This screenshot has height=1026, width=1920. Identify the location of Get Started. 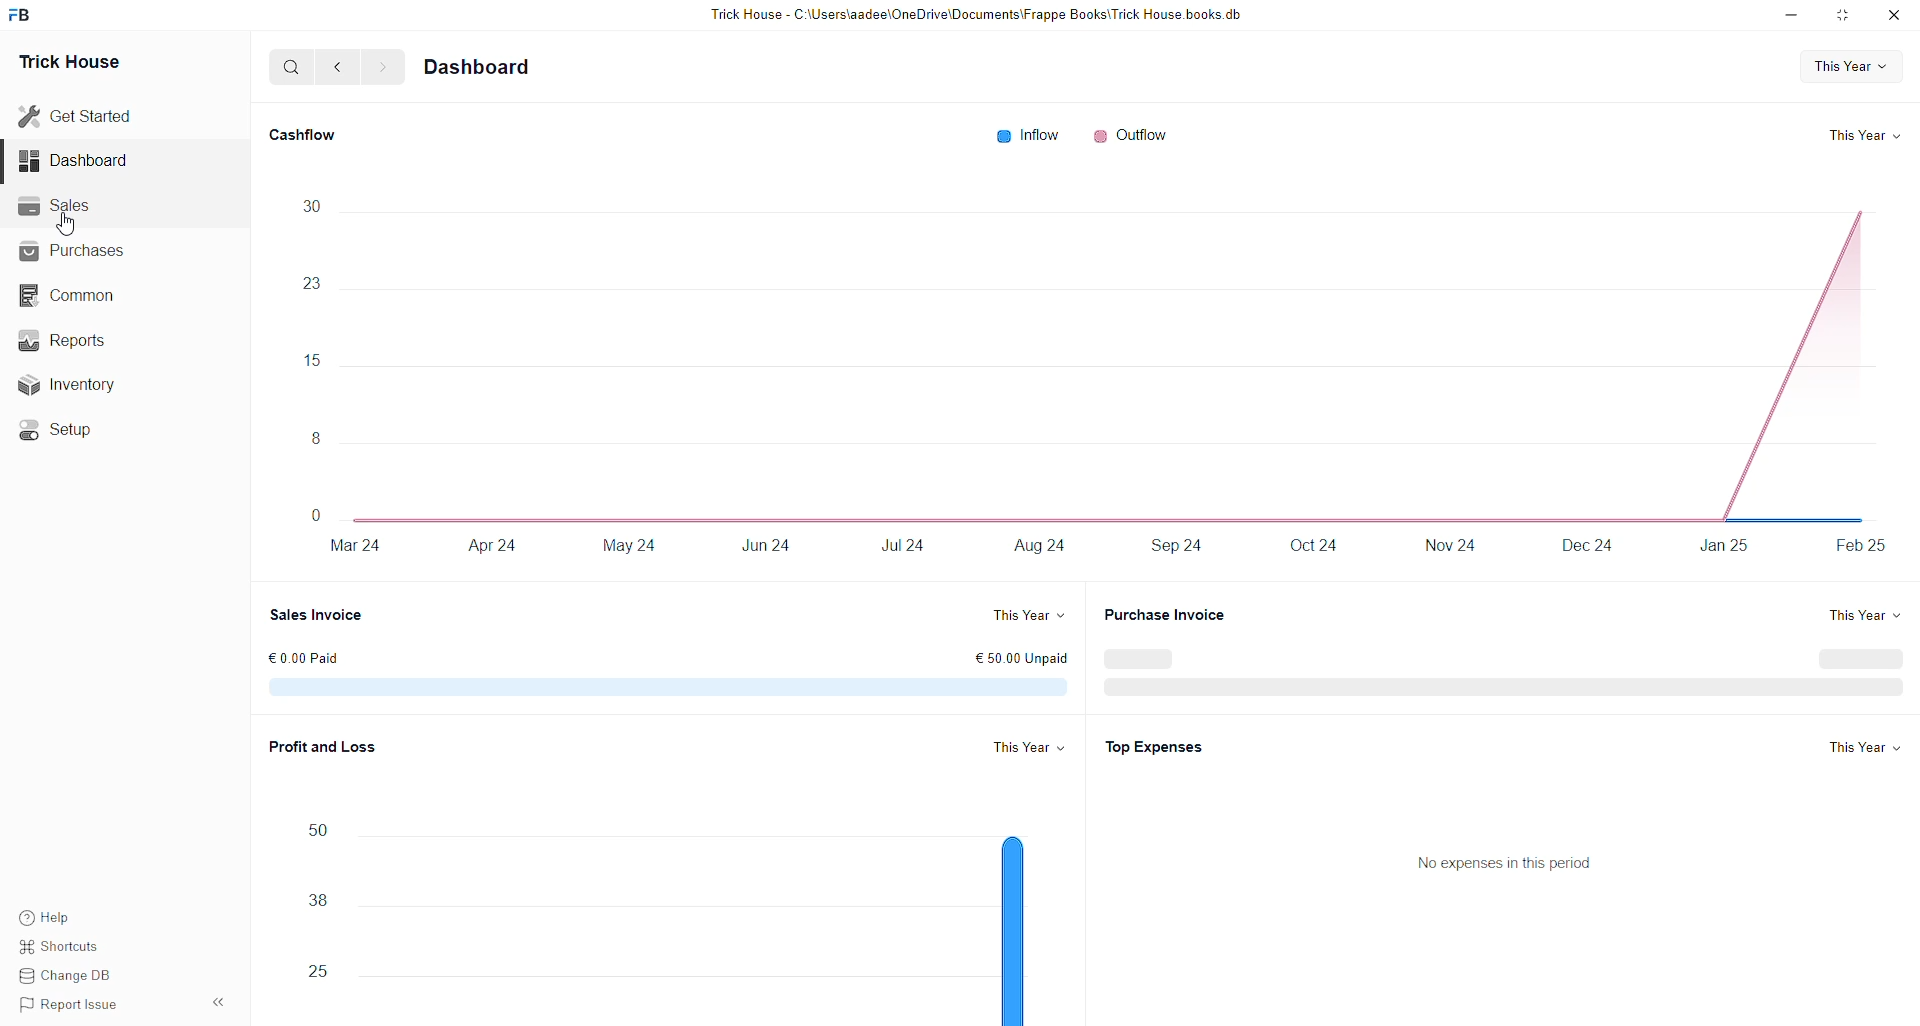
(76, 117).